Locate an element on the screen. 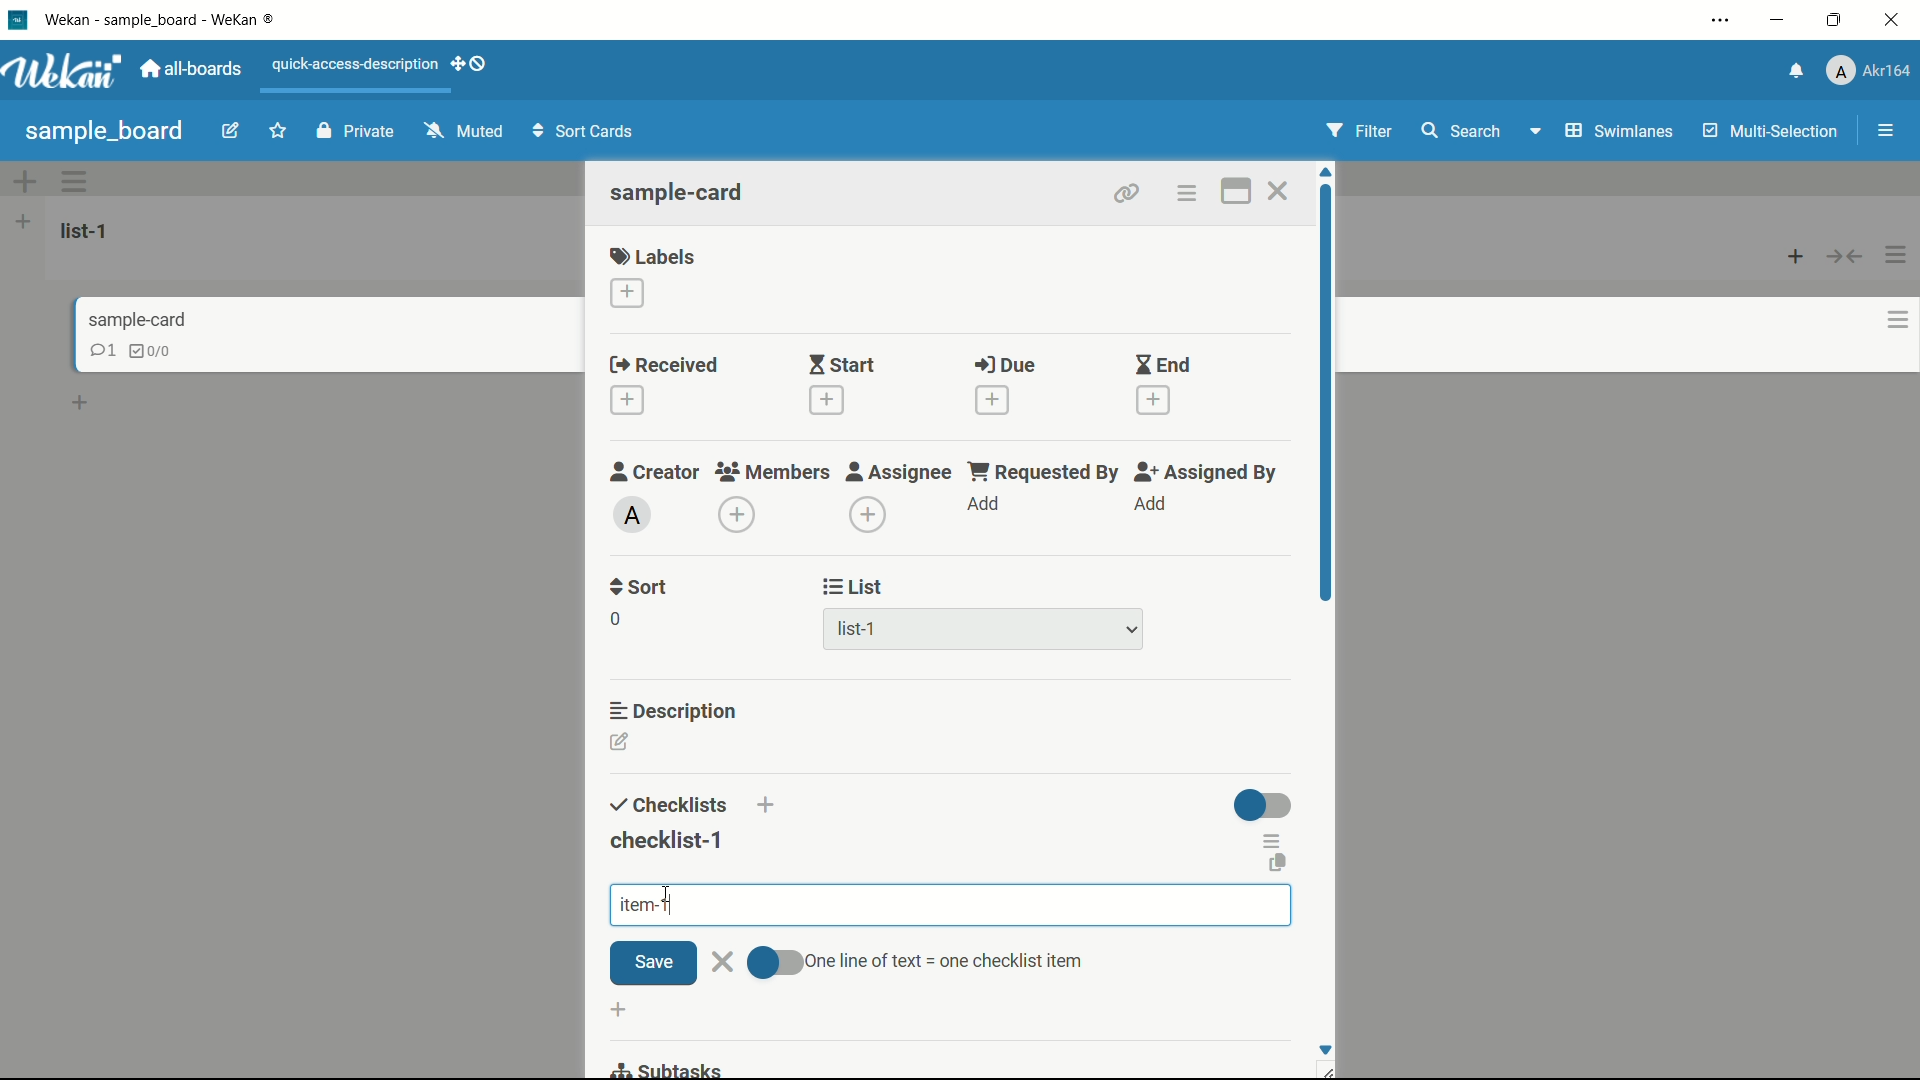 This screenshot has height=1080, width=1920. add is located at coordinates (84, 402).